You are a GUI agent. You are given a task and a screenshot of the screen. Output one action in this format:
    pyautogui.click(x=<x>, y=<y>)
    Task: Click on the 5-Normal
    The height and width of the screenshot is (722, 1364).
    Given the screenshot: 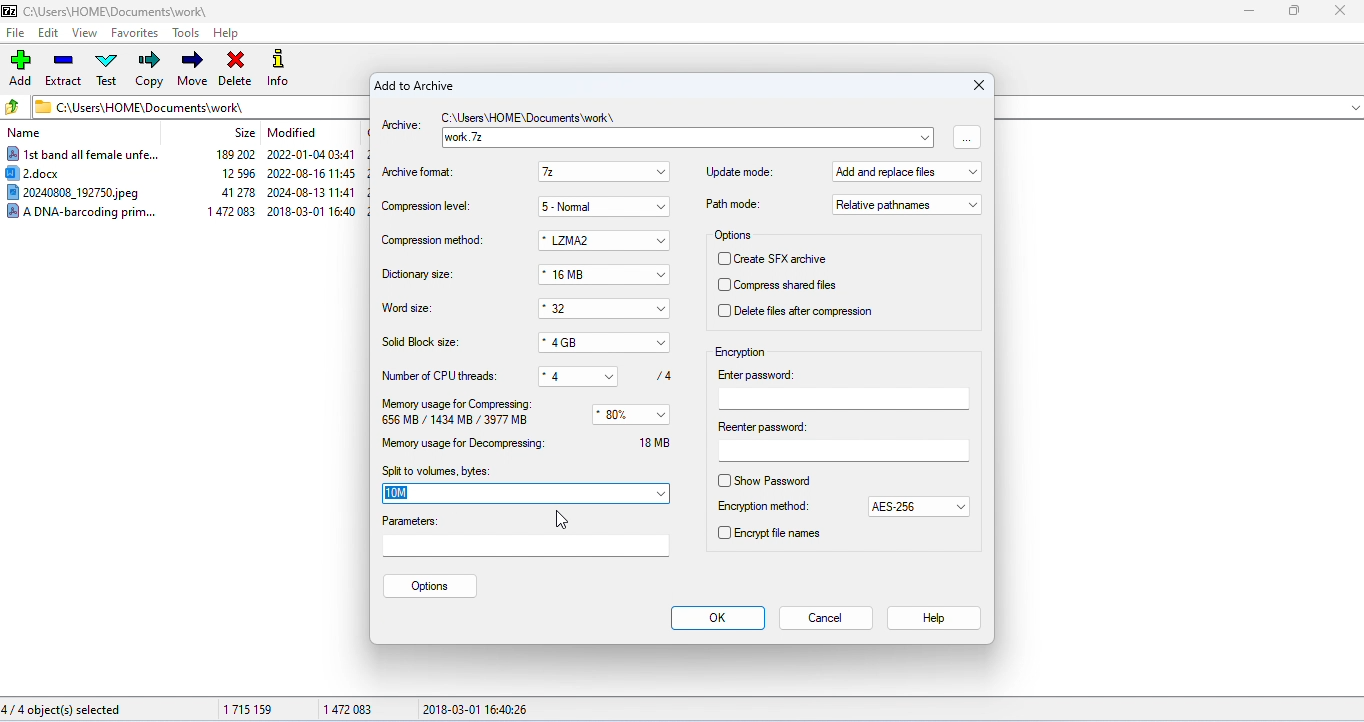 What is the action you would take?
    pyautogui.click(x=591, y=206)
    